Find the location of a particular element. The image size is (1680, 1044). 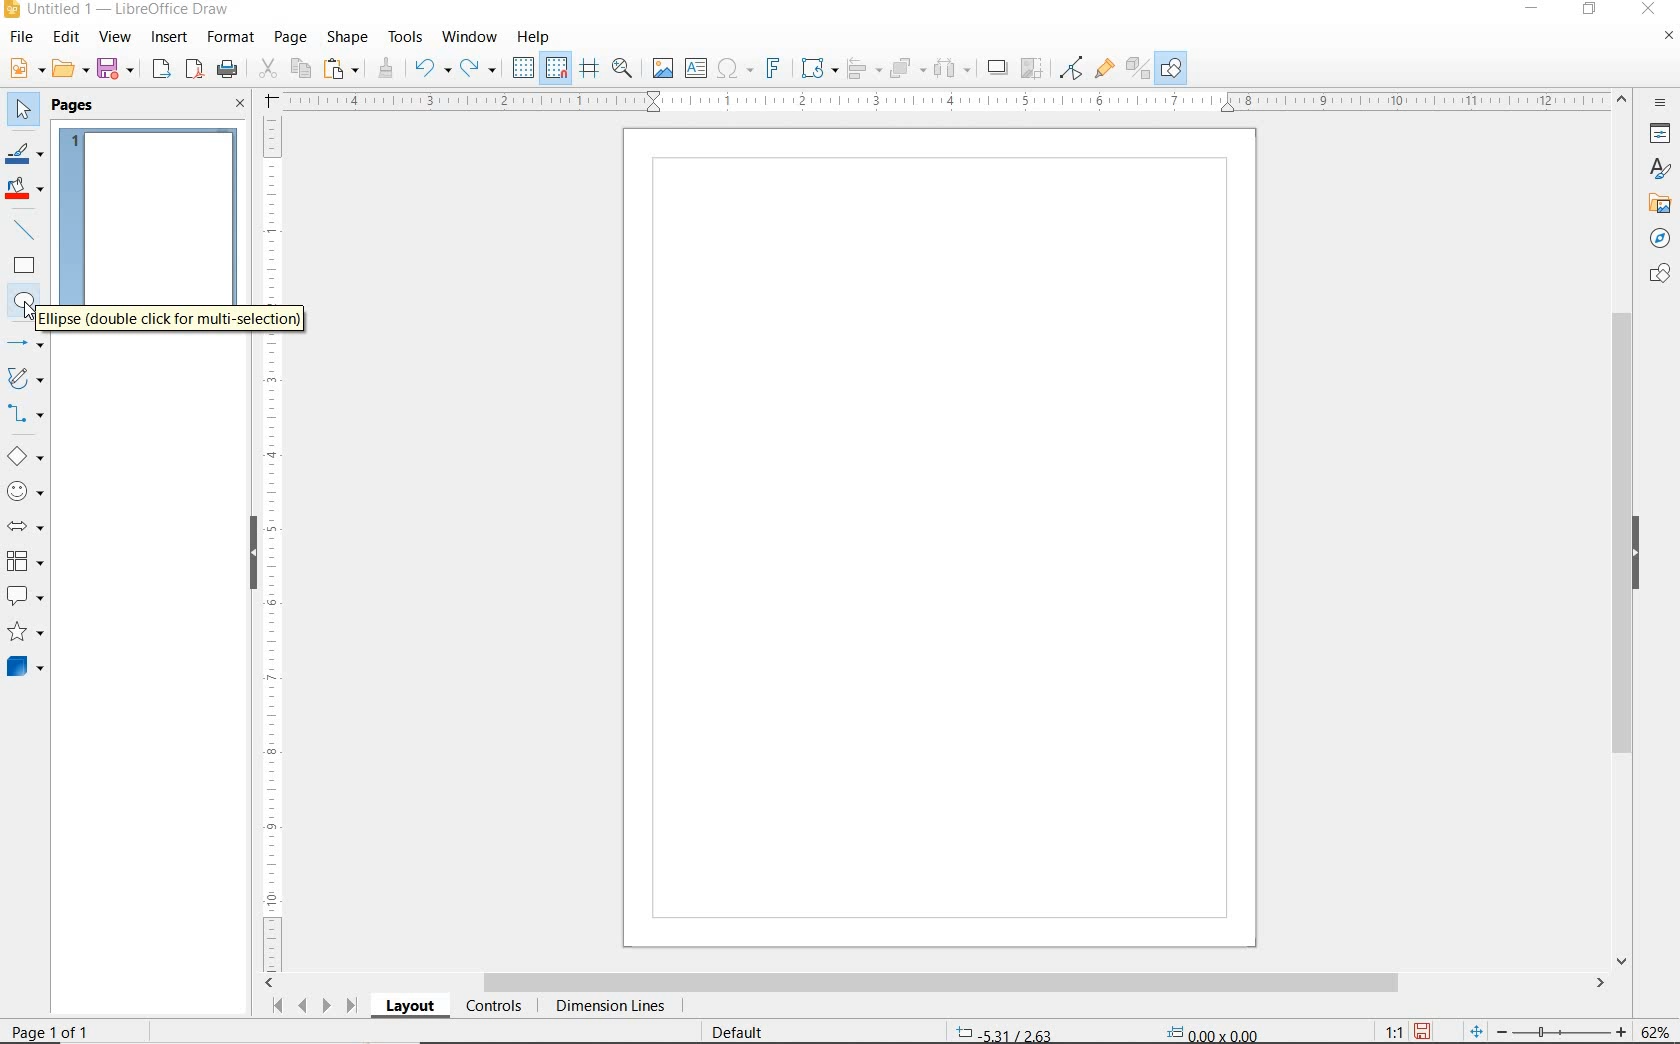

CLOSE is located at coordinates (1647, 7).